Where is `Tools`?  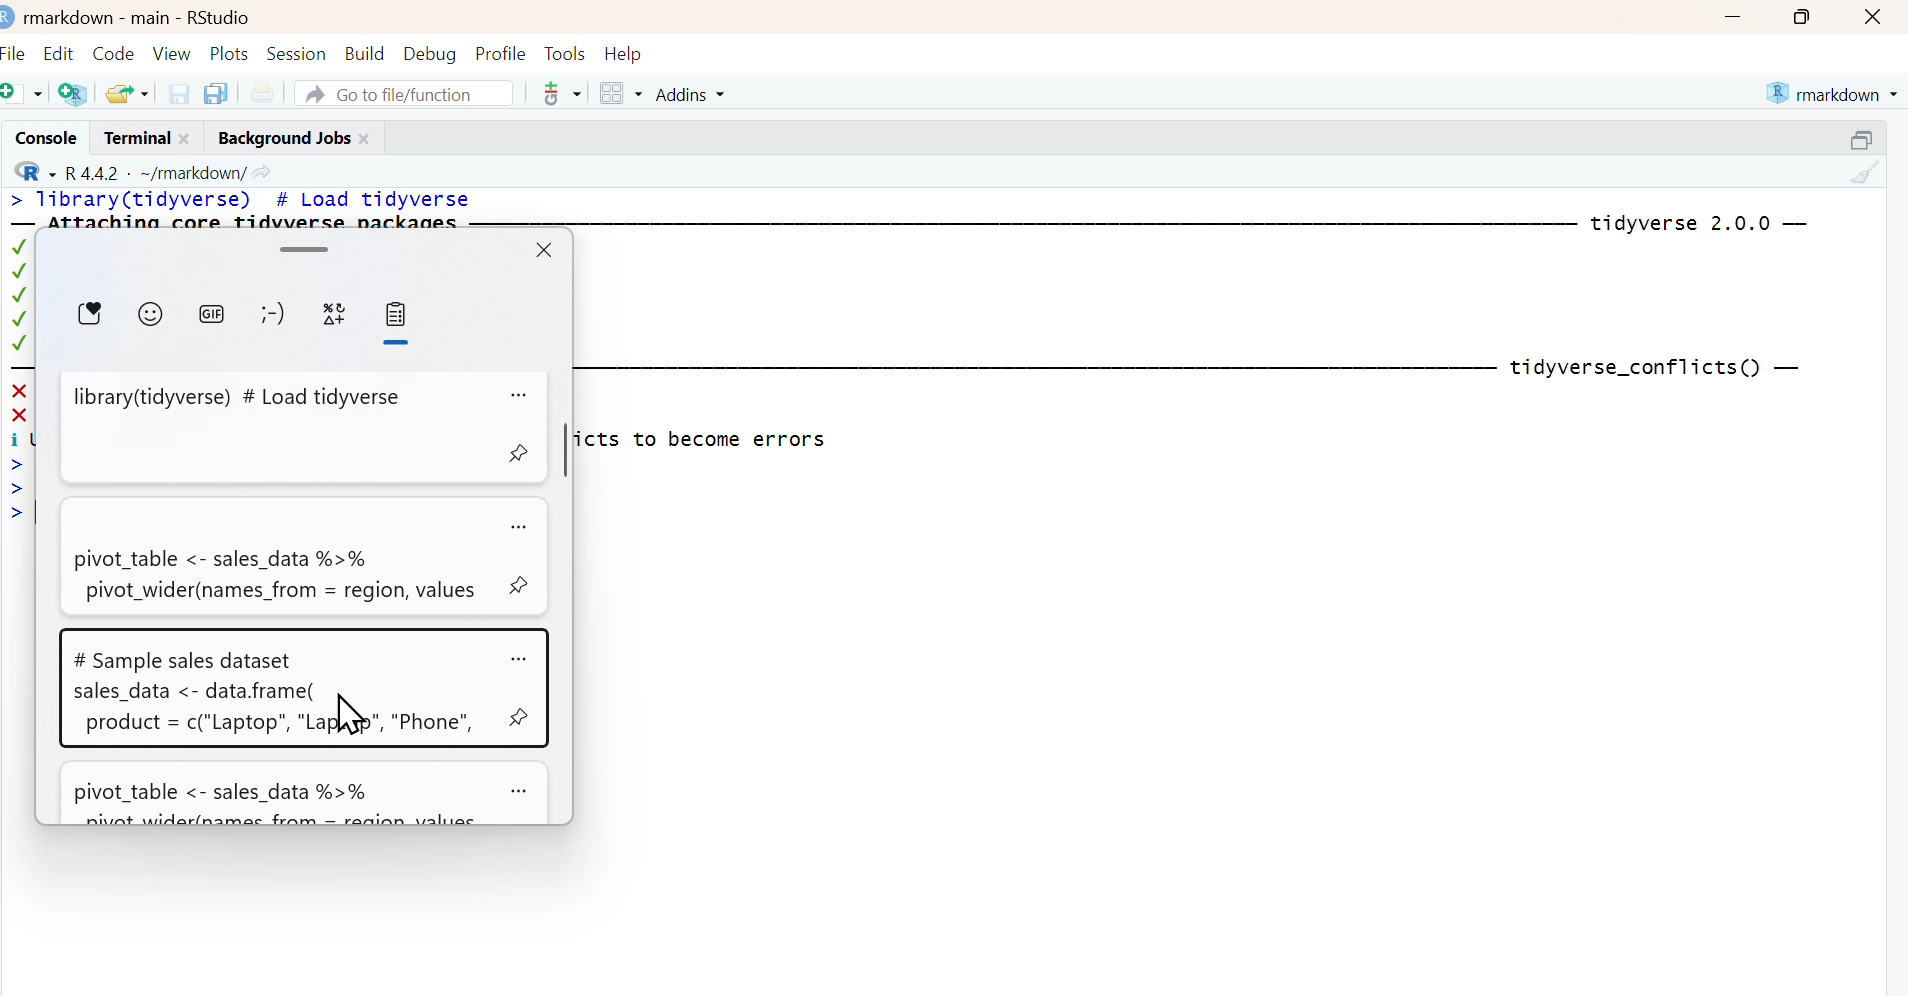
Tools is located at coordinates (564, 51).